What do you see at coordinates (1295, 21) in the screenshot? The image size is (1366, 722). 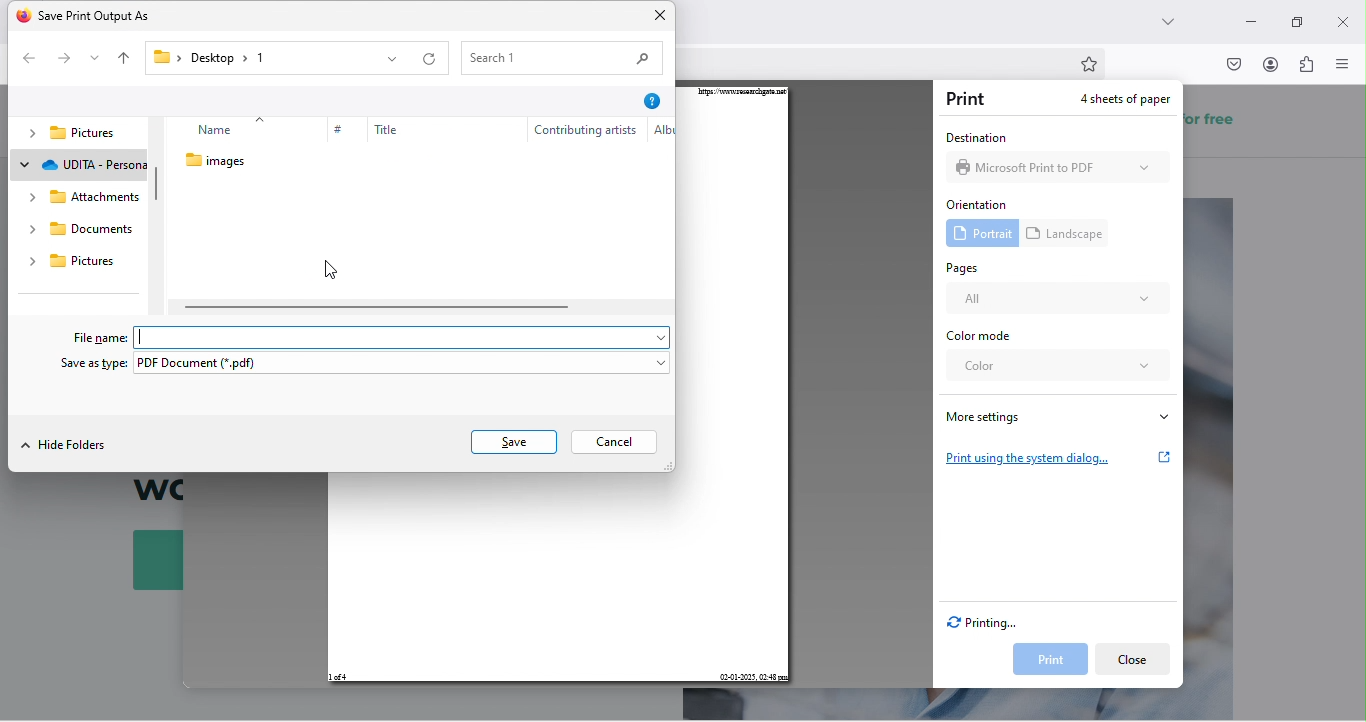 I see `maximize` at bounding box center [1295, 21].